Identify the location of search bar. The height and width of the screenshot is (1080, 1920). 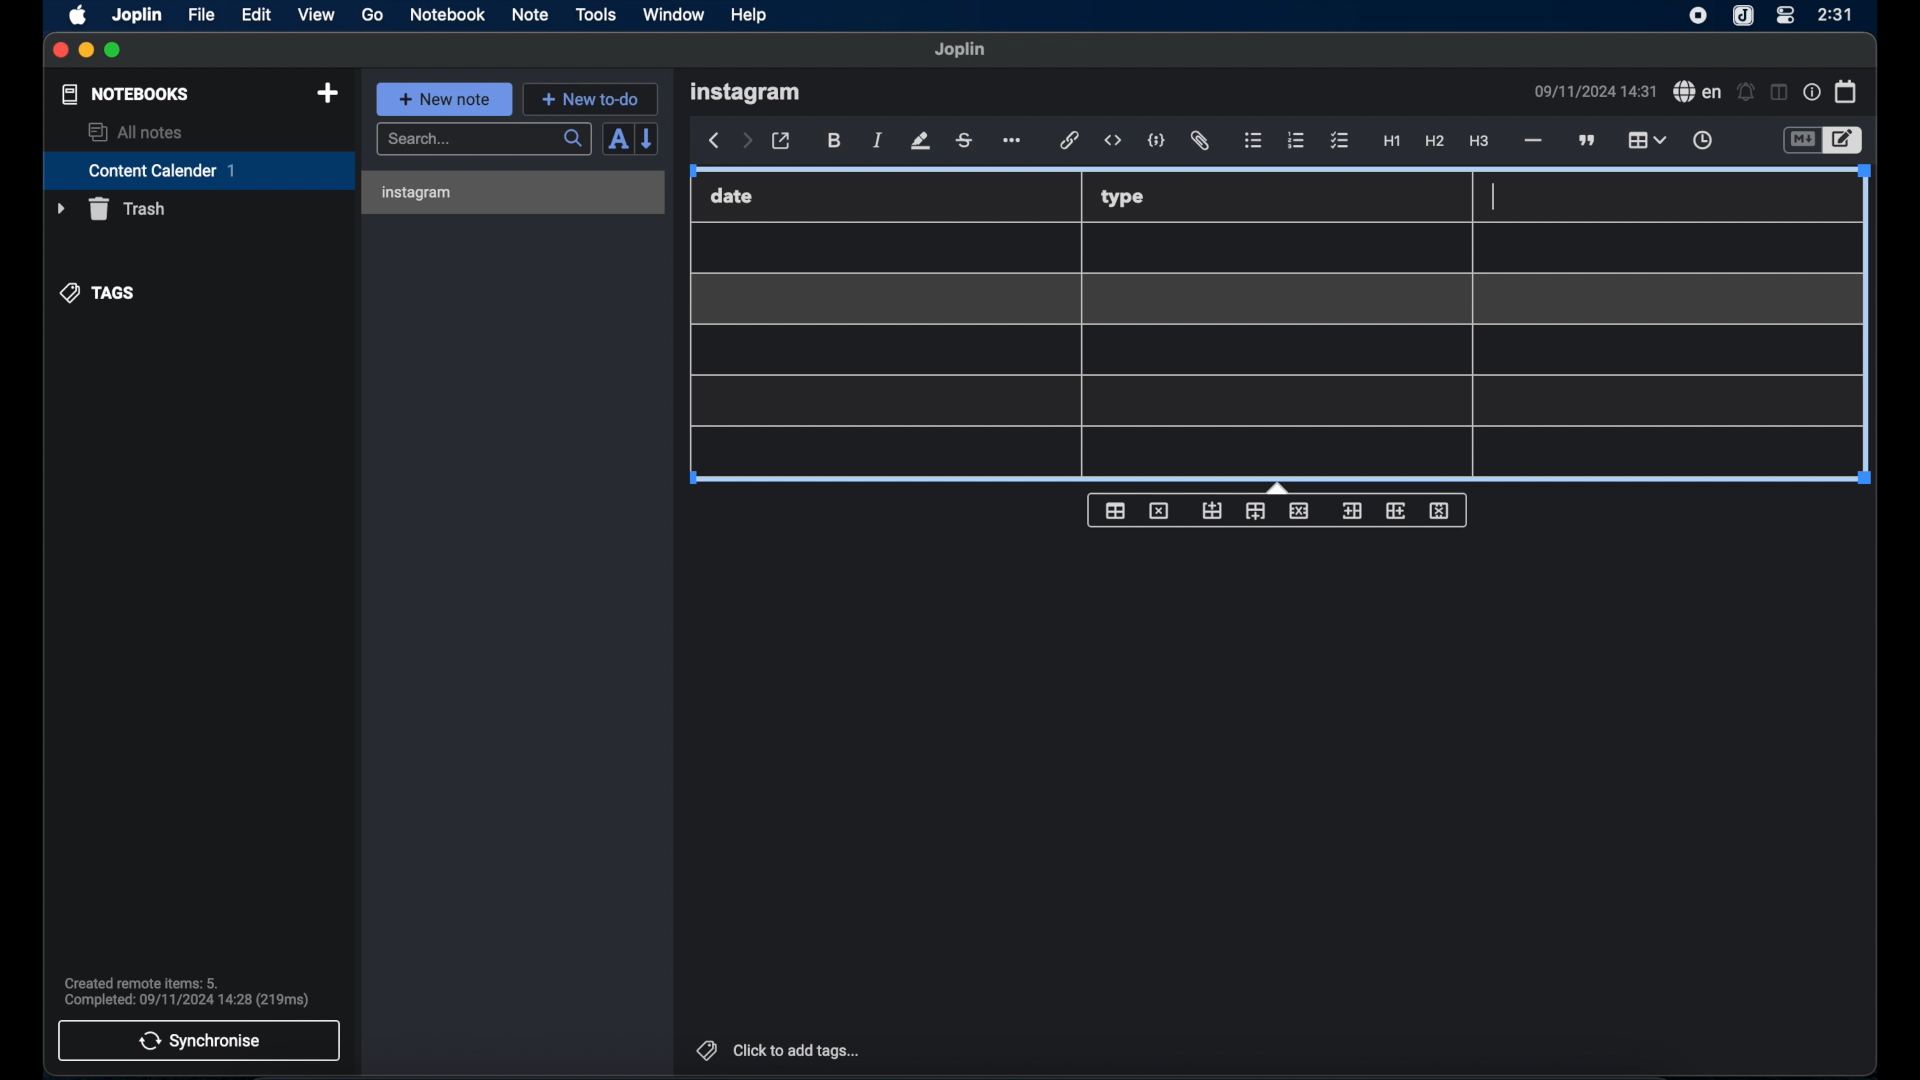
(485, 140).